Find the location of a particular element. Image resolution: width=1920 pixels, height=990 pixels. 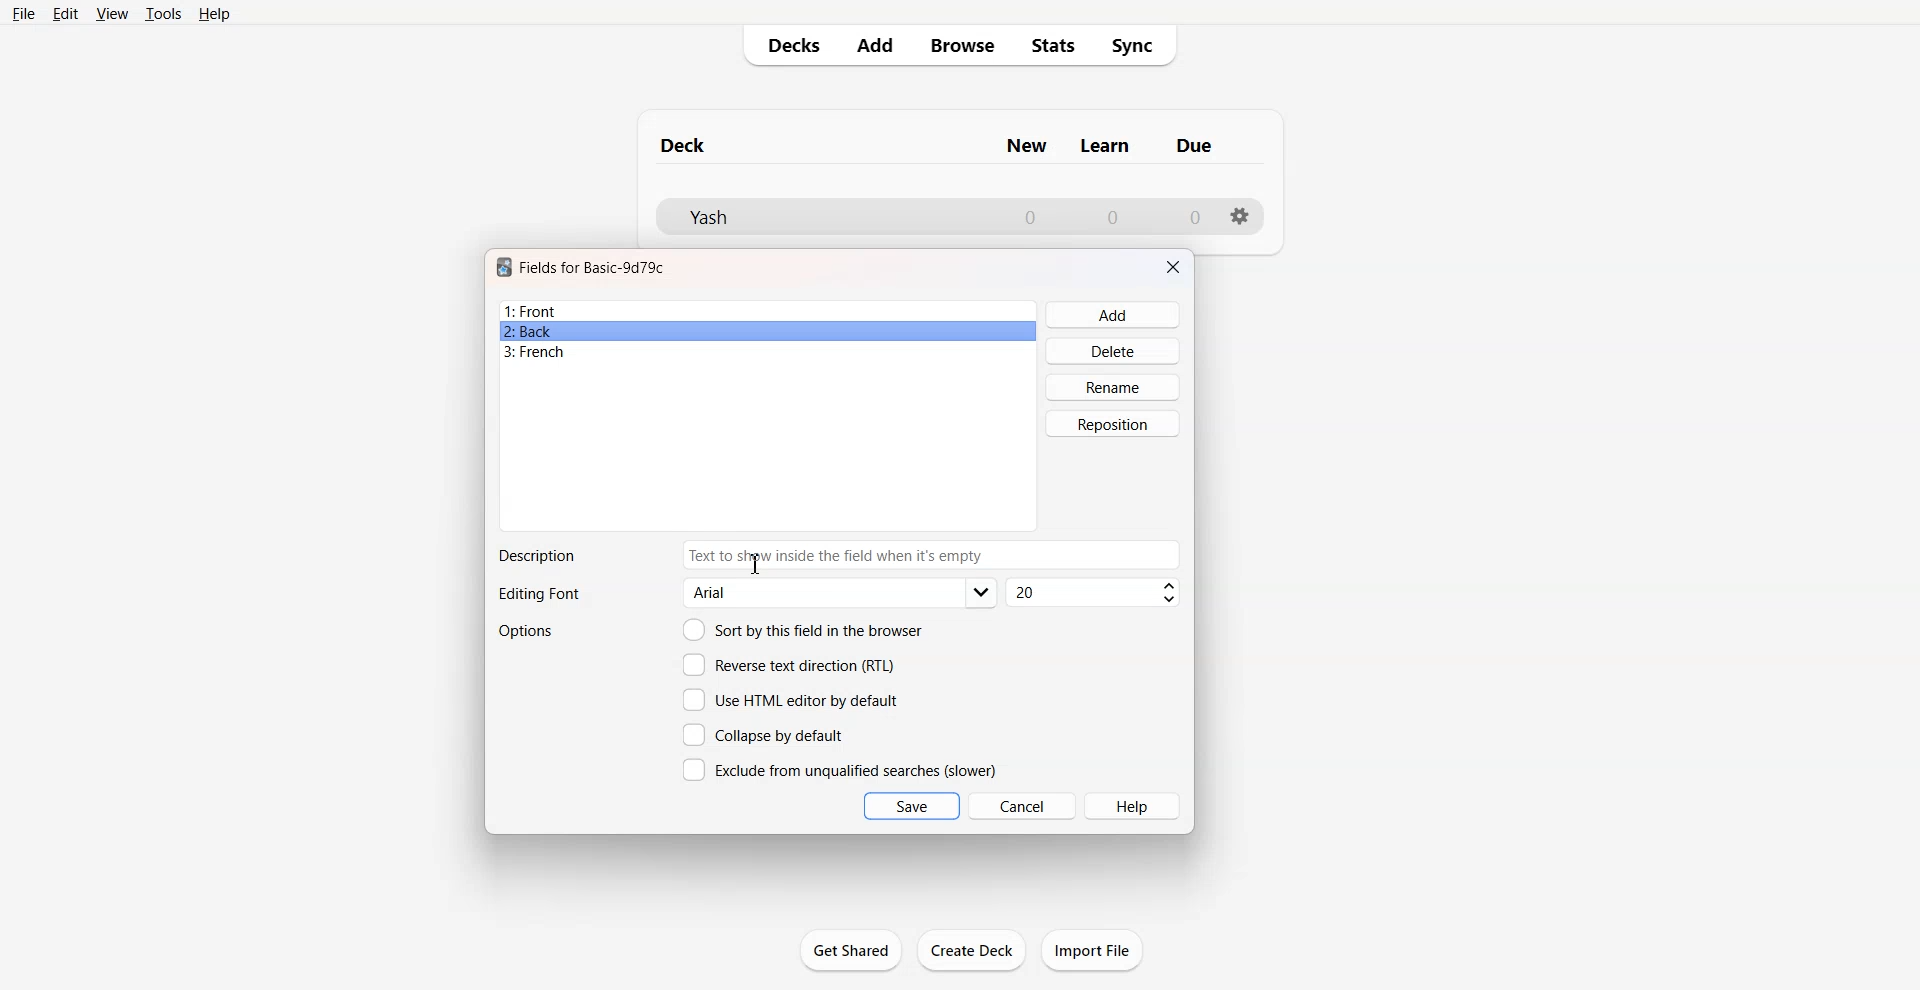

Add is located at coordinates (1114, 315).